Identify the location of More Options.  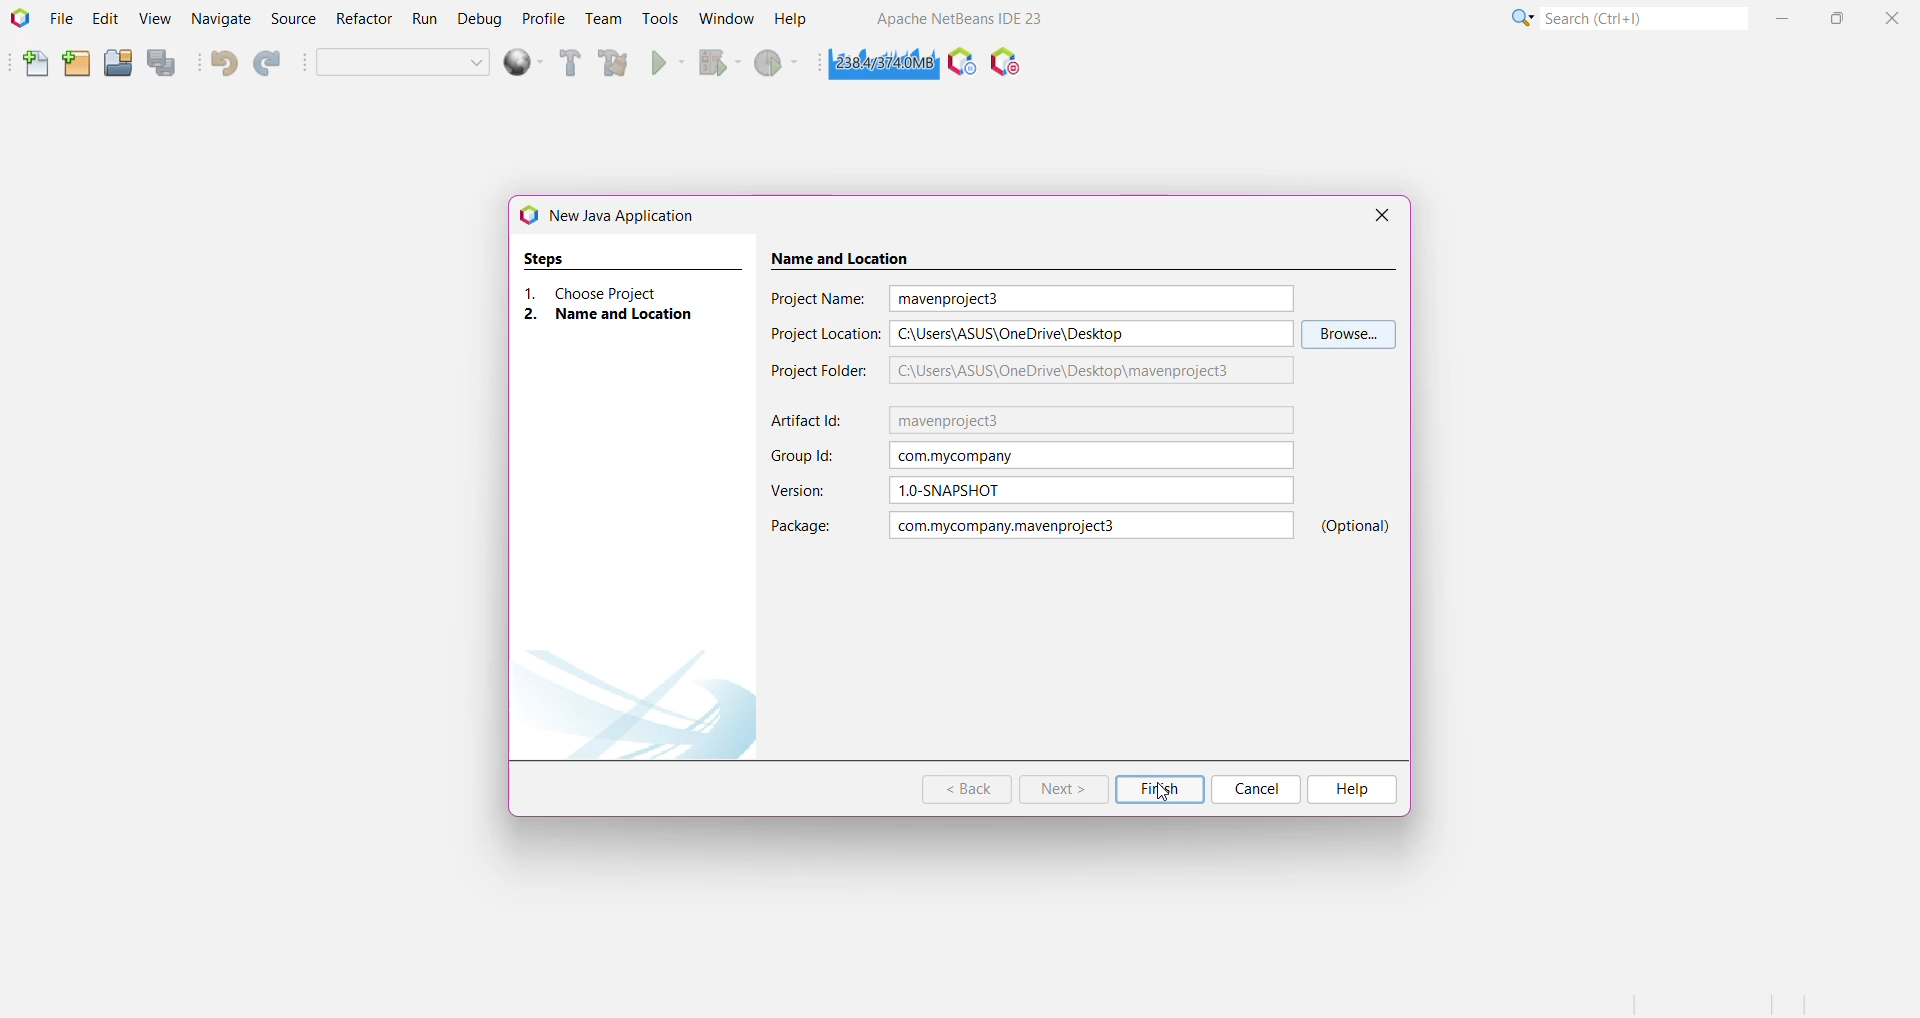
(1520, 21).